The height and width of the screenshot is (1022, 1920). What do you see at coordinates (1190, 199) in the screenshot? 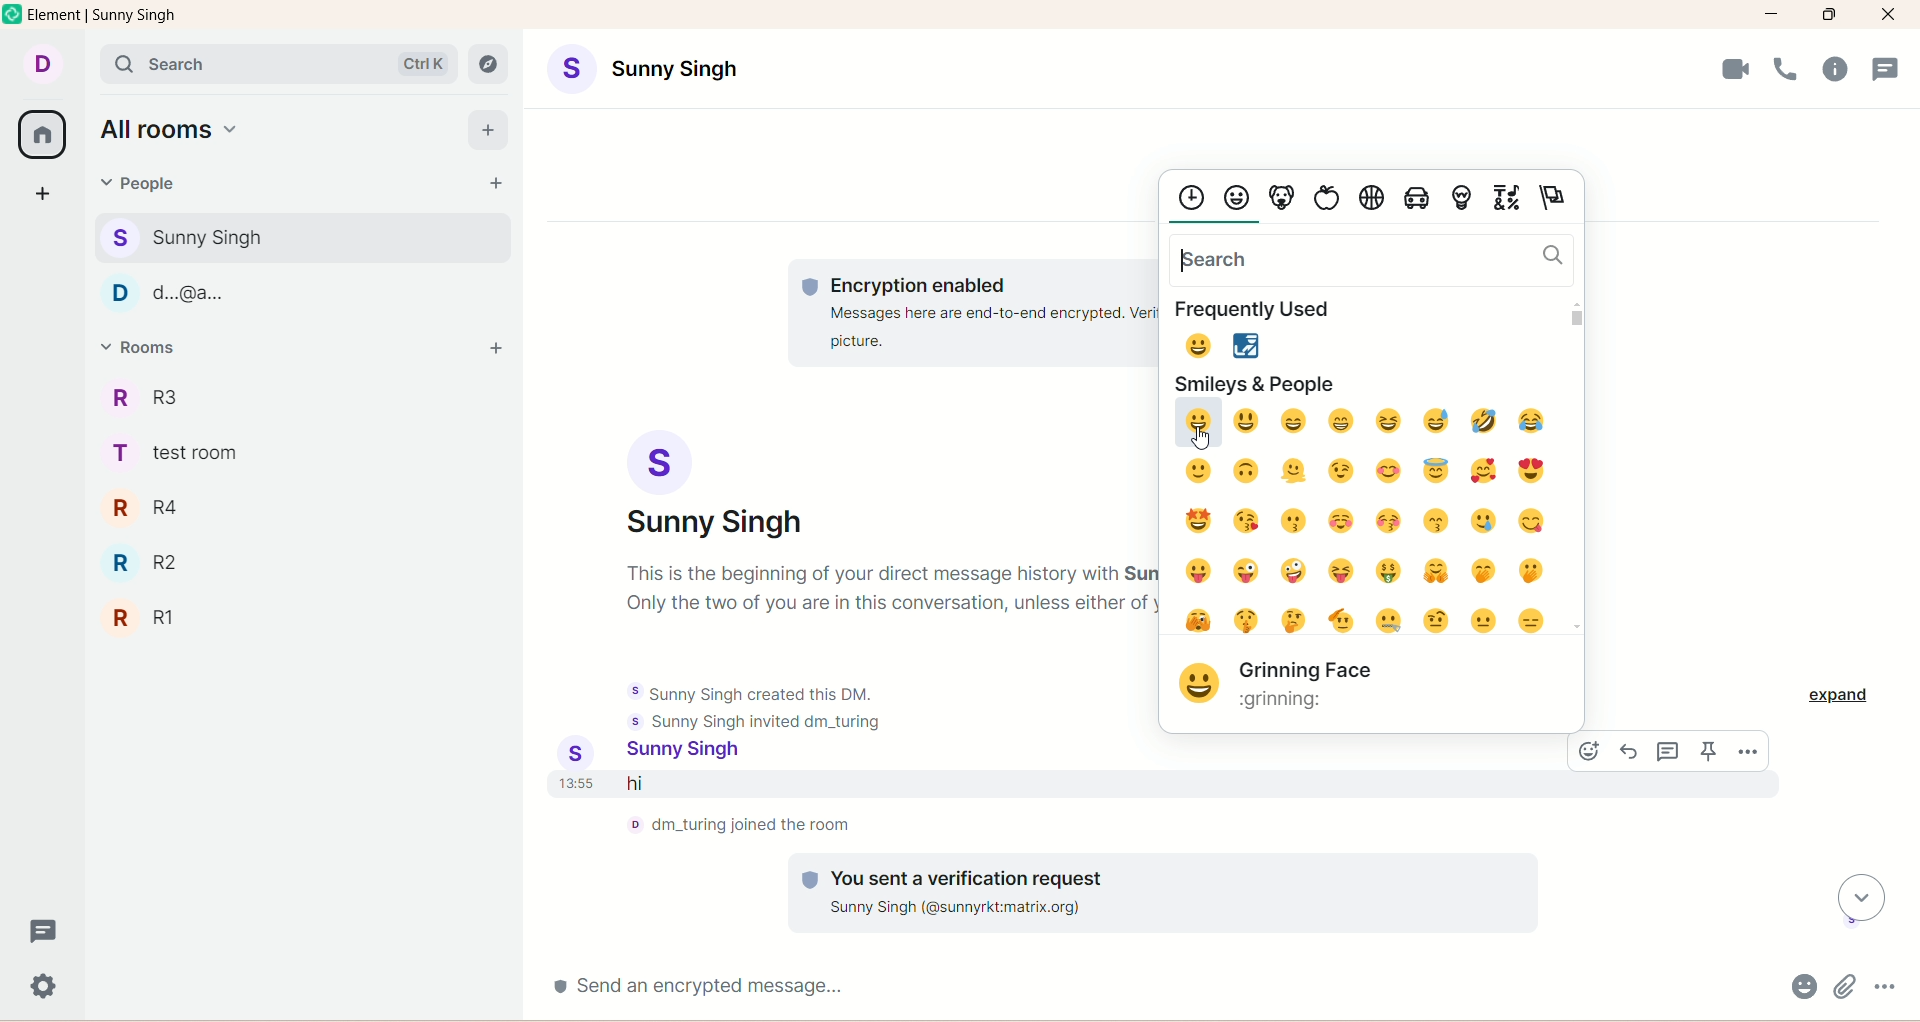
I see `Frequently used` at bounding box center [1190, 199].